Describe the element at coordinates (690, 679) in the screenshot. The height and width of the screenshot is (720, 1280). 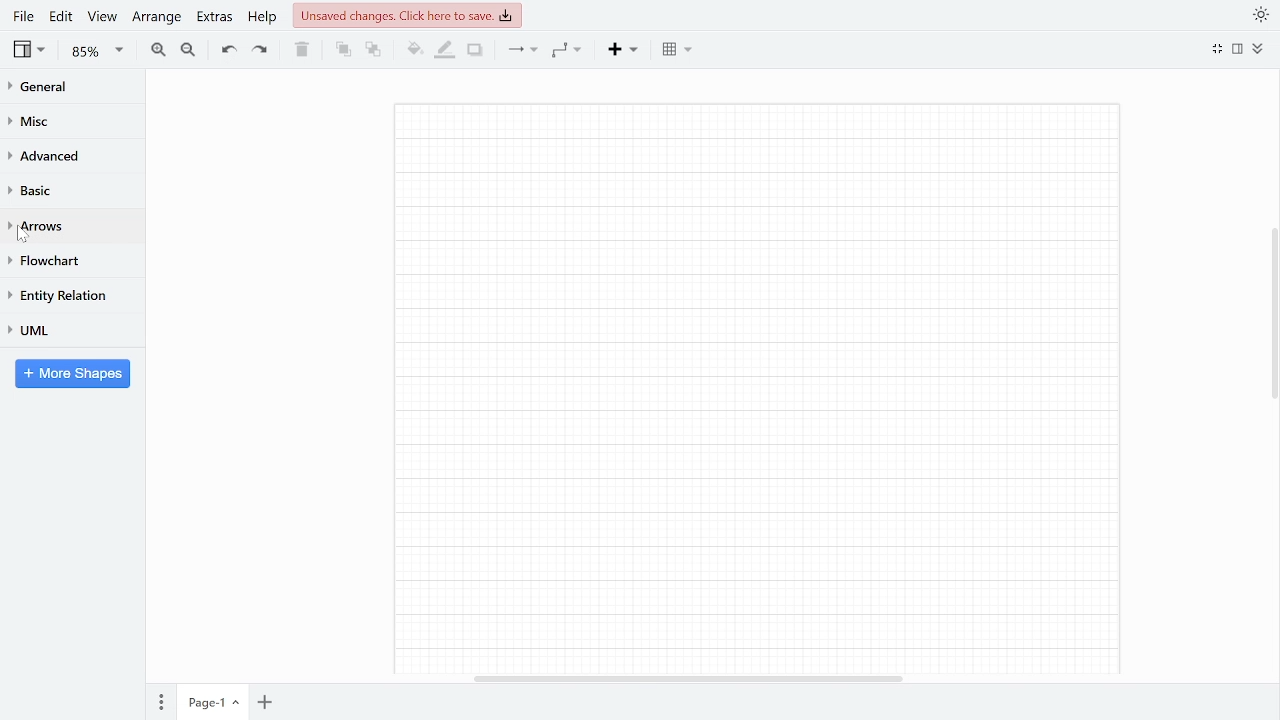
I see `Horizontal scrollbar` at that location.